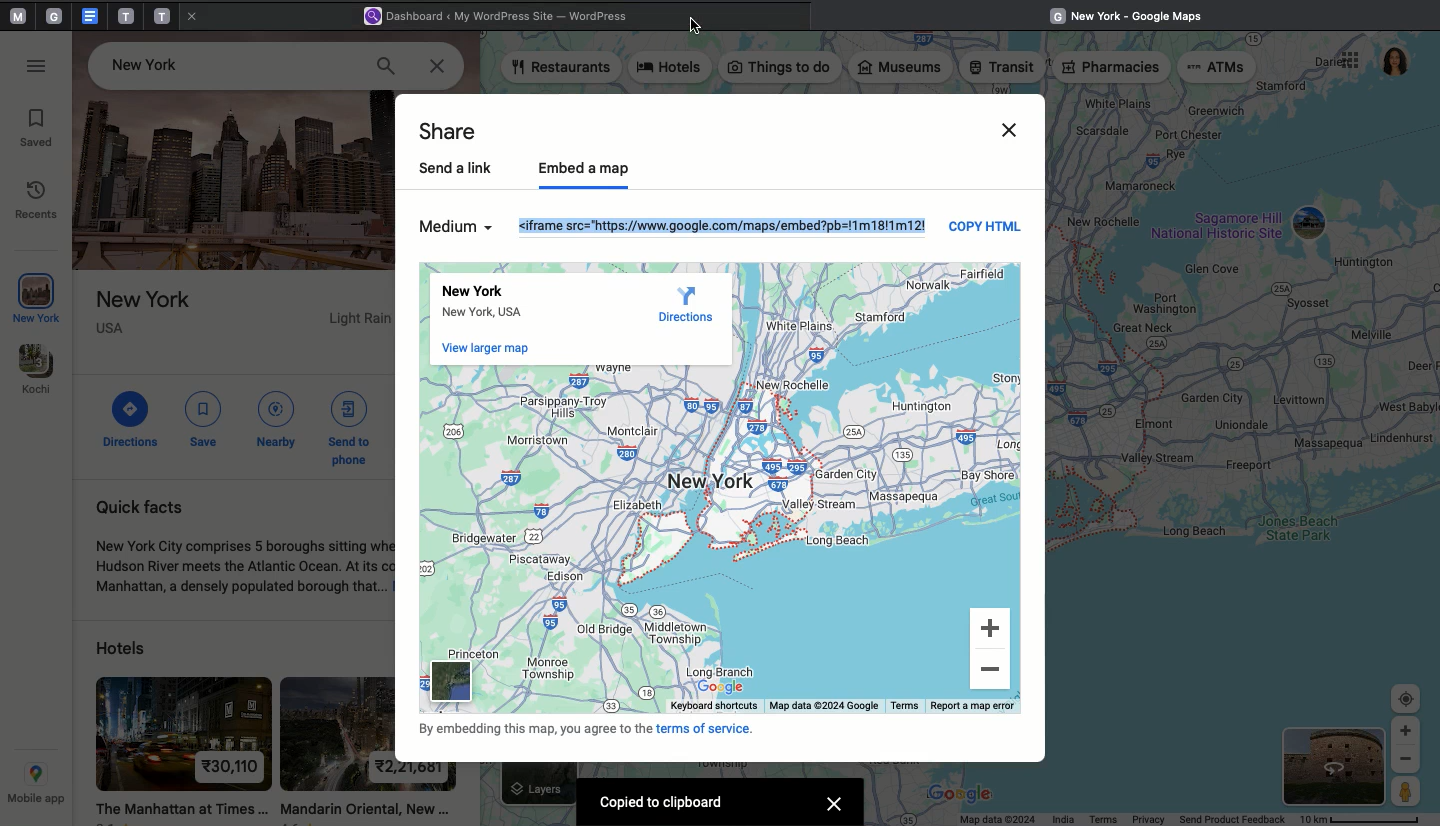 The image size is (1440, 826). What do you see at coordinates (276, 418) in the screenshot?
I see `Nearby` at bounding box center [276, 418].